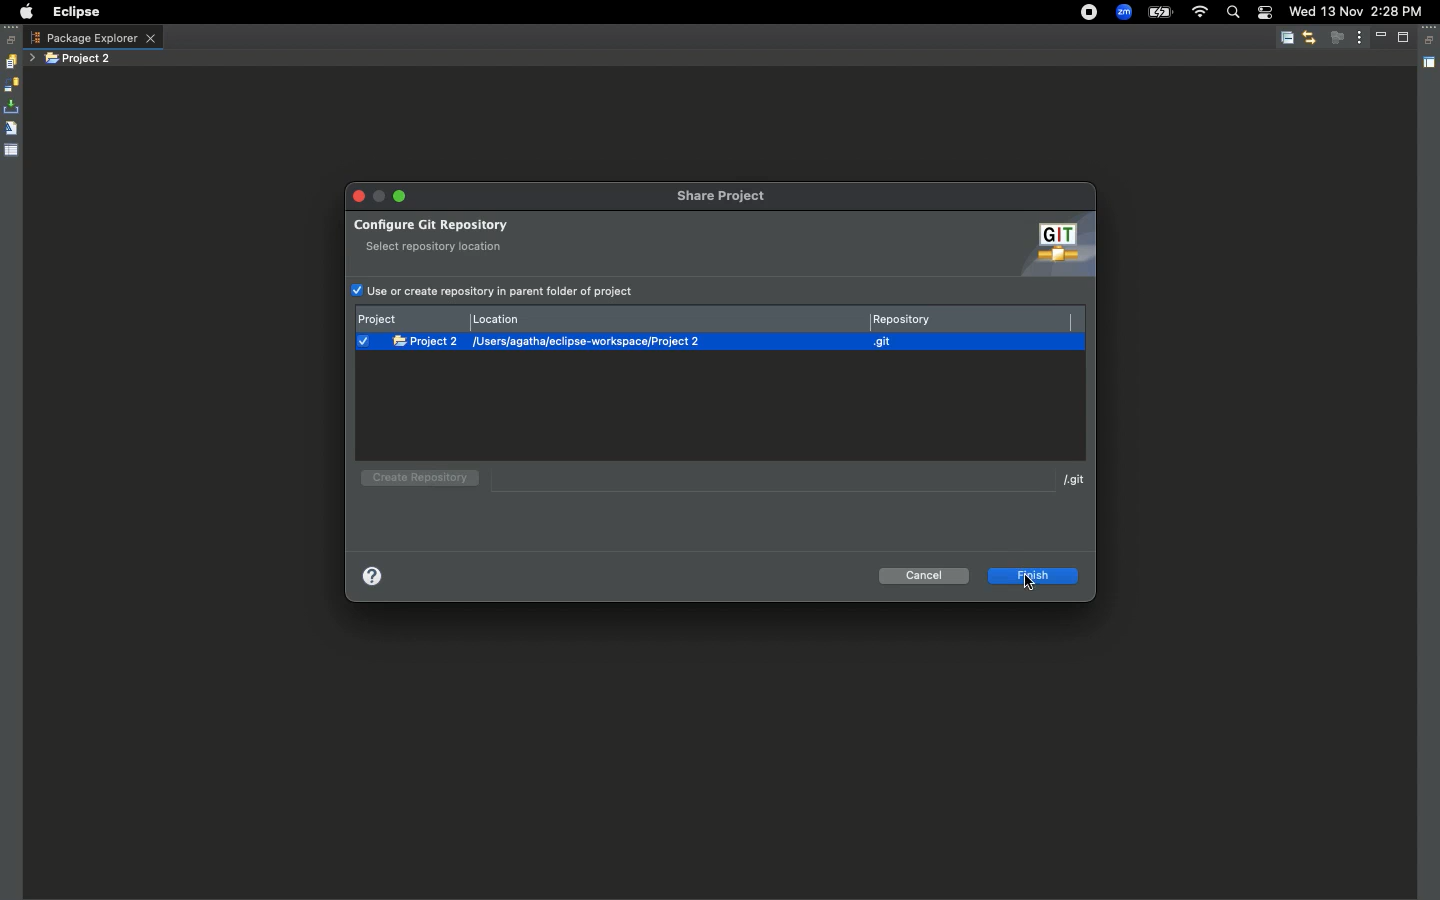 Image resolution: width=1440 pixels, height=900 pixels. I want to click on Finish, so click(1035, 575).